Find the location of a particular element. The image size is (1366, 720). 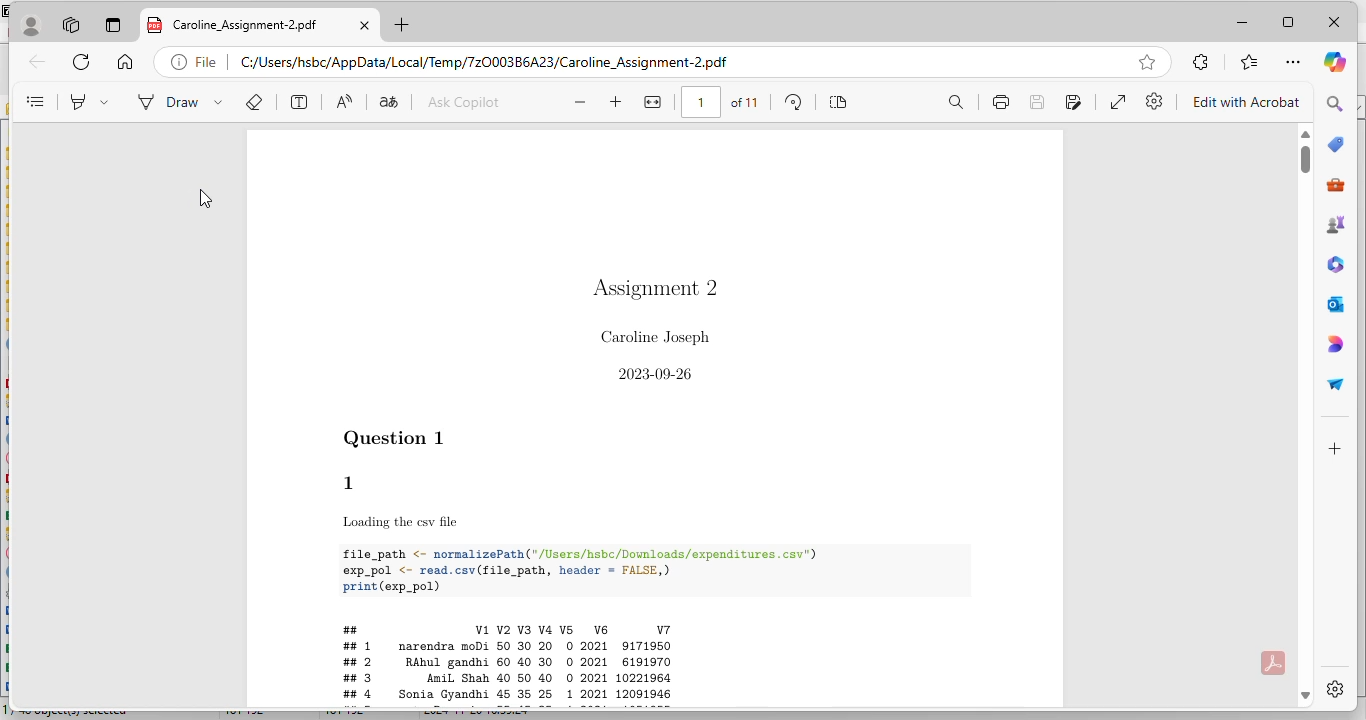

home is located at coordinates (126, 61).